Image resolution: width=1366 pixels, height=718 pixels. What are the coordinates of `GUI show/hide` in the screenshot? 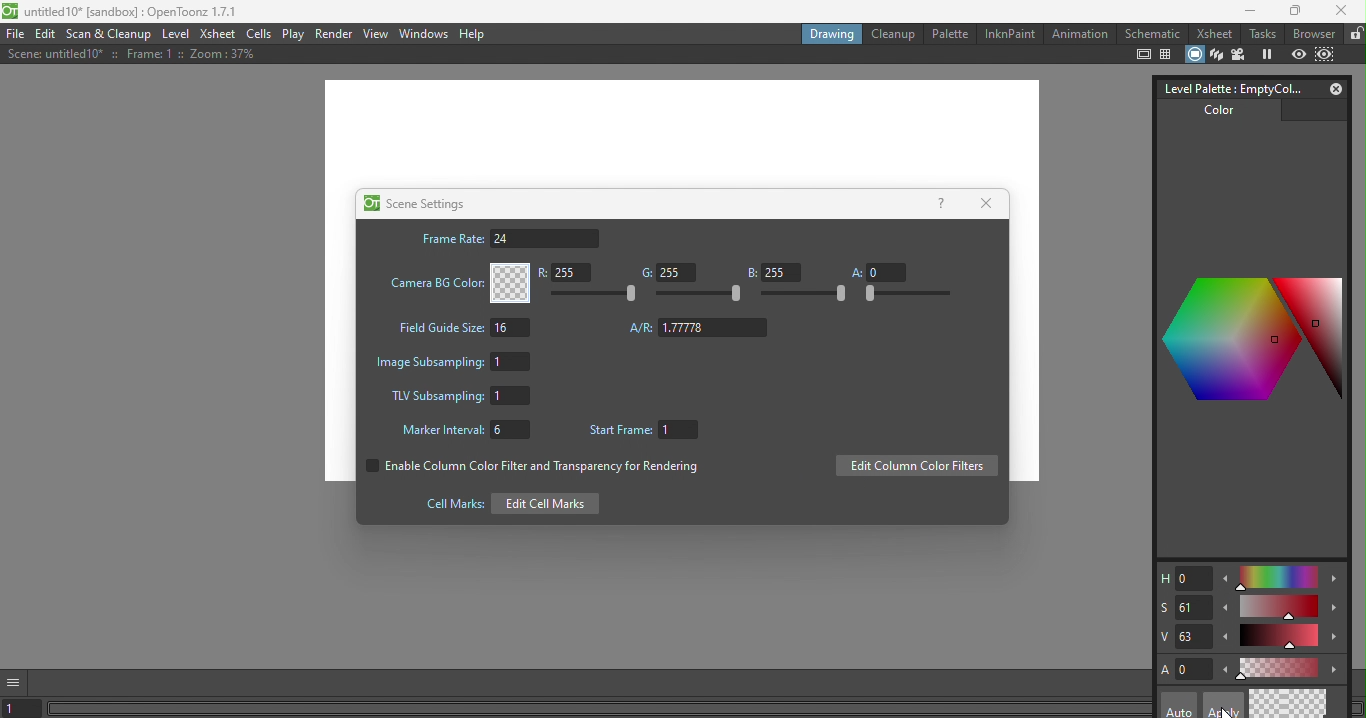 It's located at (17, 681).